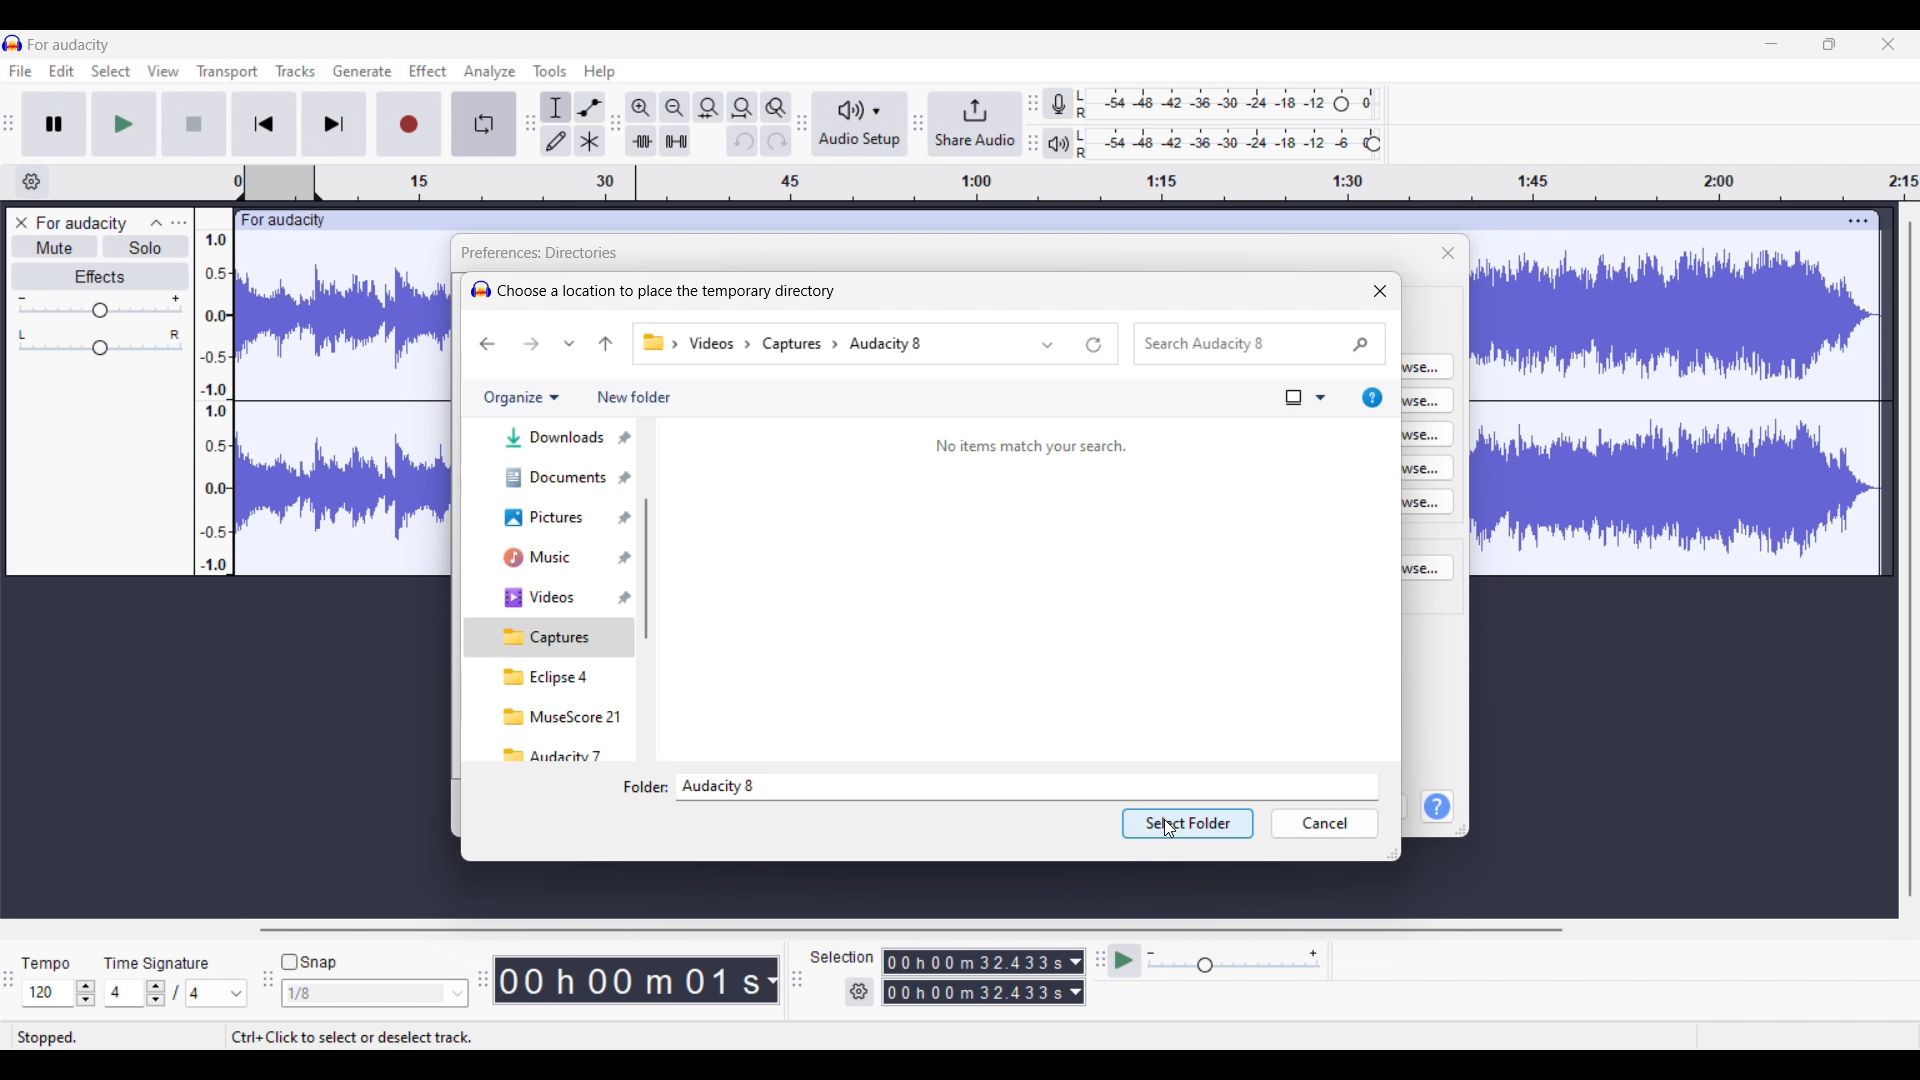 Image resolution: width=1920 pixels, height=1080 pixels. What do you see at coordinates (1203, 104) in the screenshot?
I see `Recording level` at bounding box center [1203, 104].